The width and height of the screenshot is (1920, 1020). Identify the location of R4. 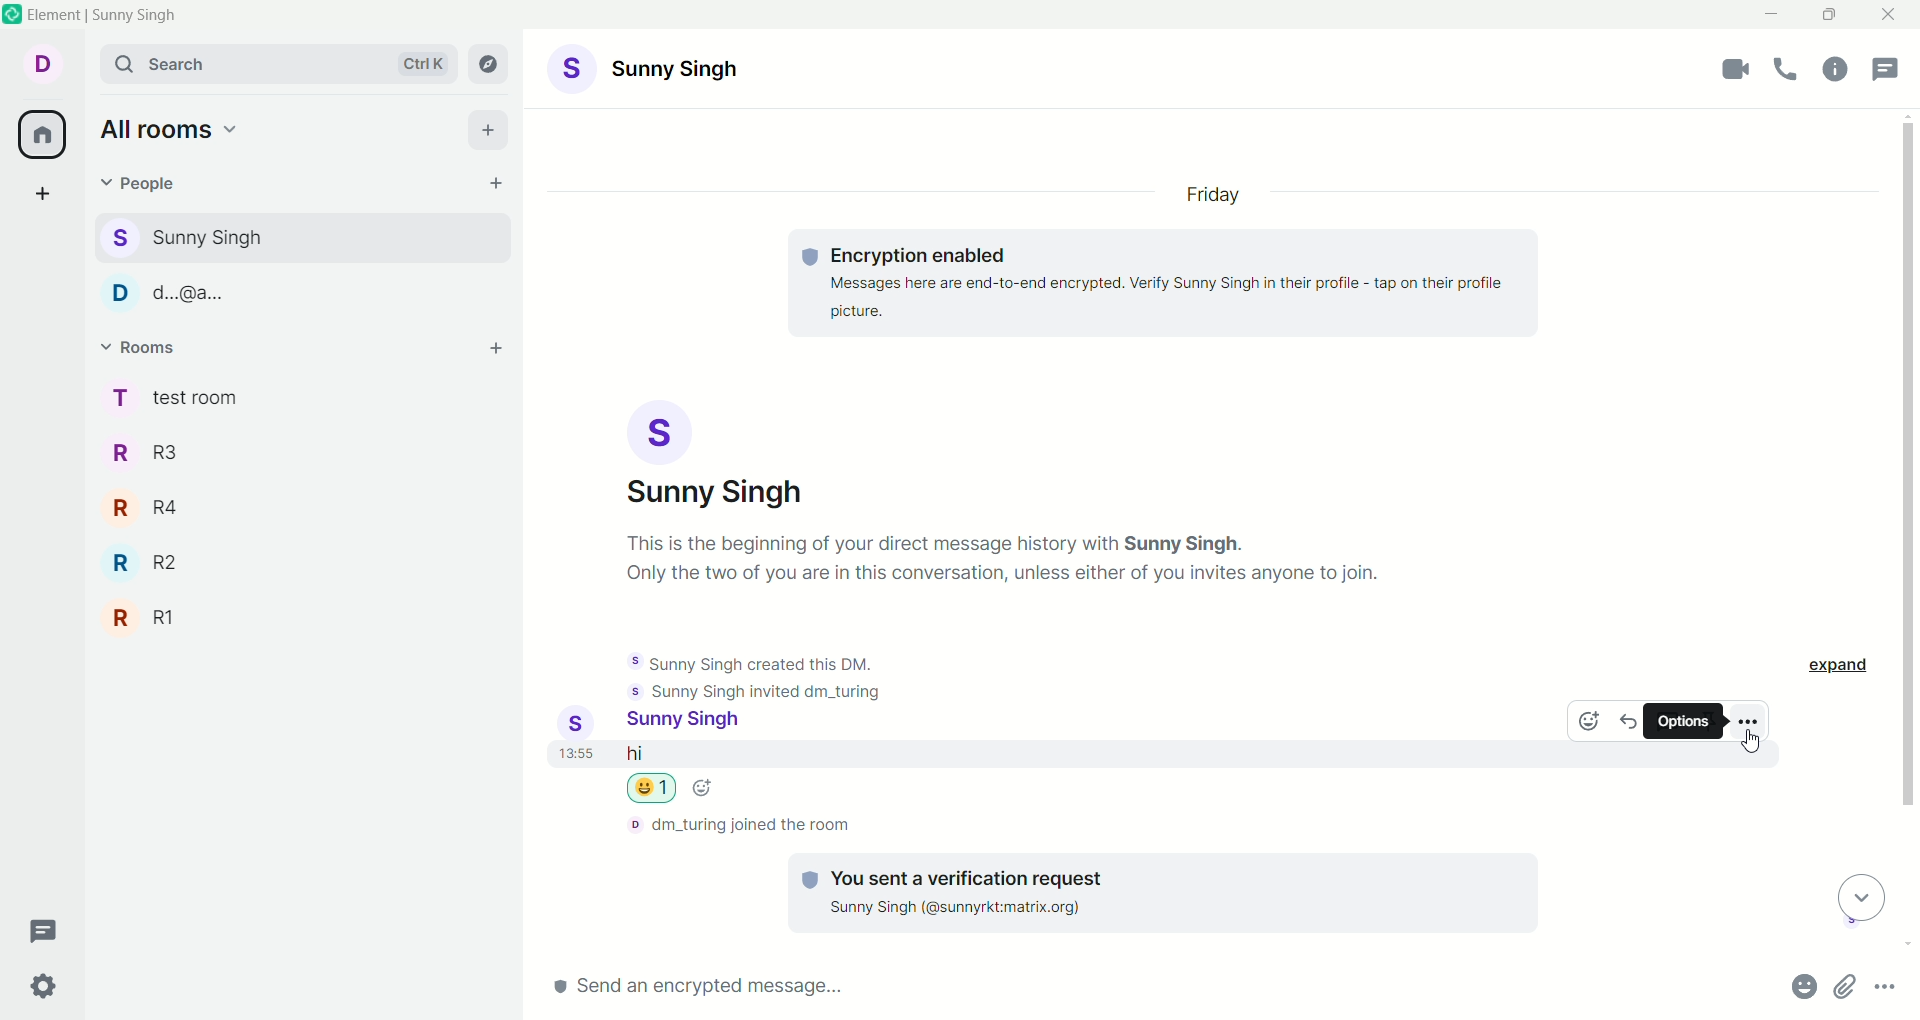
(150, 513).